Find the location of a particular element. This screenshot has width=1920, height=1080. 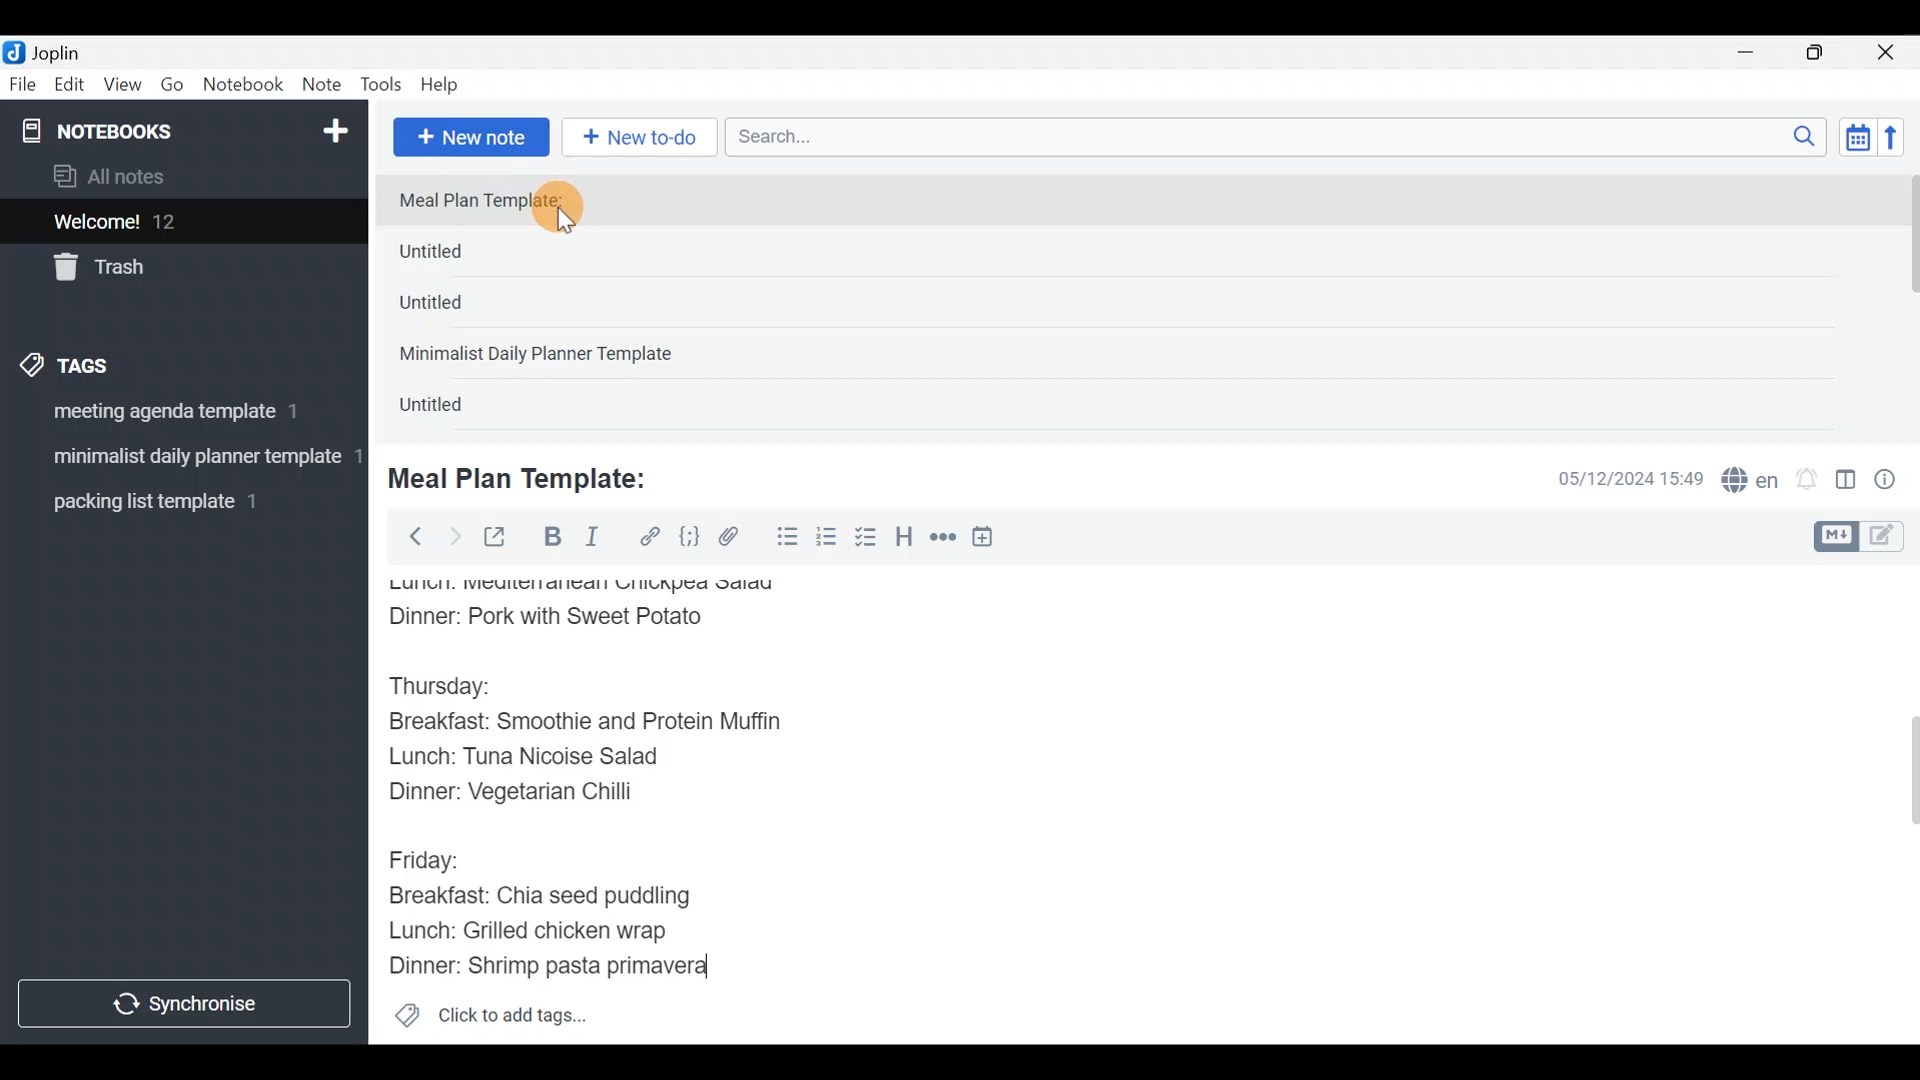

Go is located at coordinates (172, 89).